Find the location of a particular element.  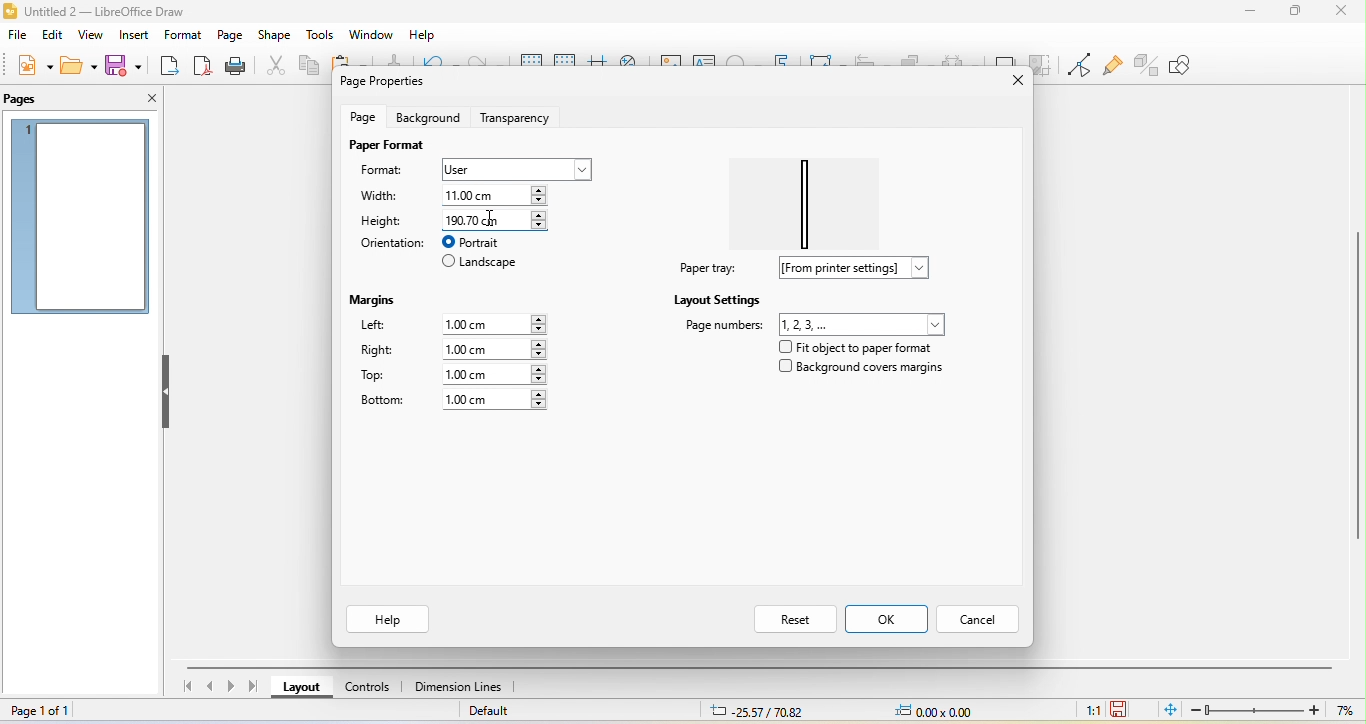

landscape is located at coordinates (481, 264).